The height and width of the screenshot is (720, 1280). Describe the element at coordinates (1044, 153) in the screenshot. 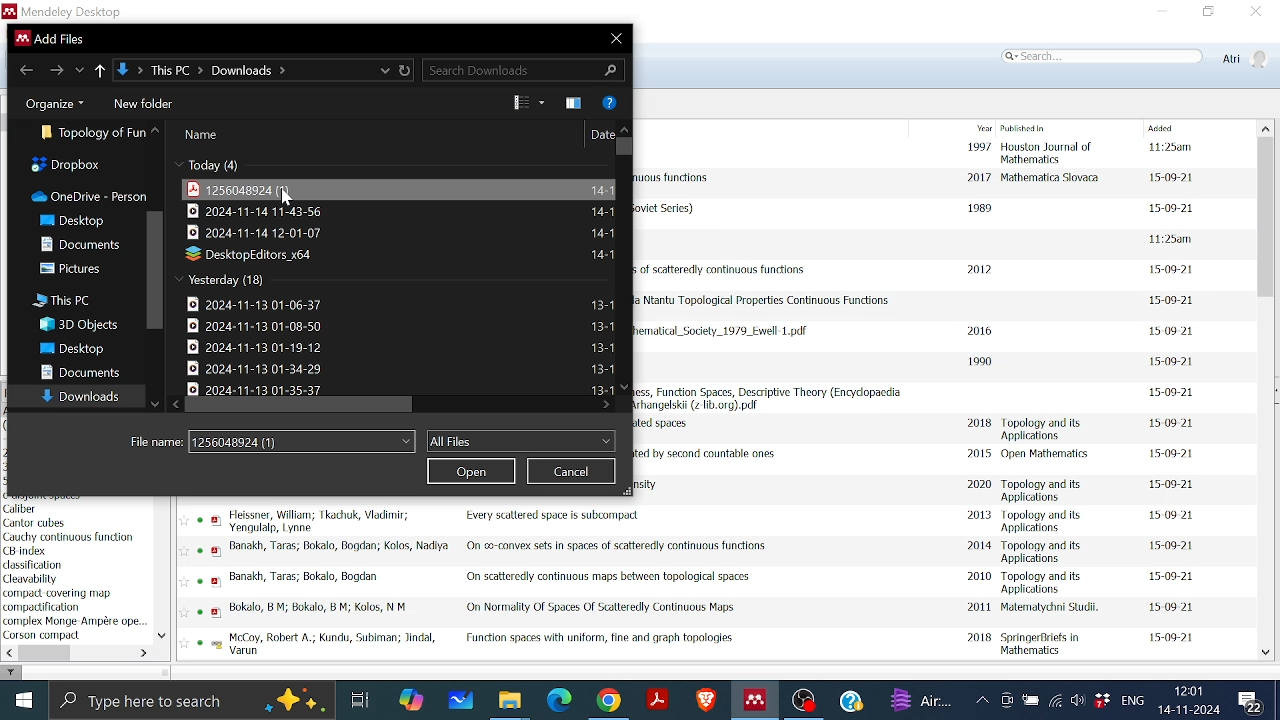

I see `Published in` at that location.